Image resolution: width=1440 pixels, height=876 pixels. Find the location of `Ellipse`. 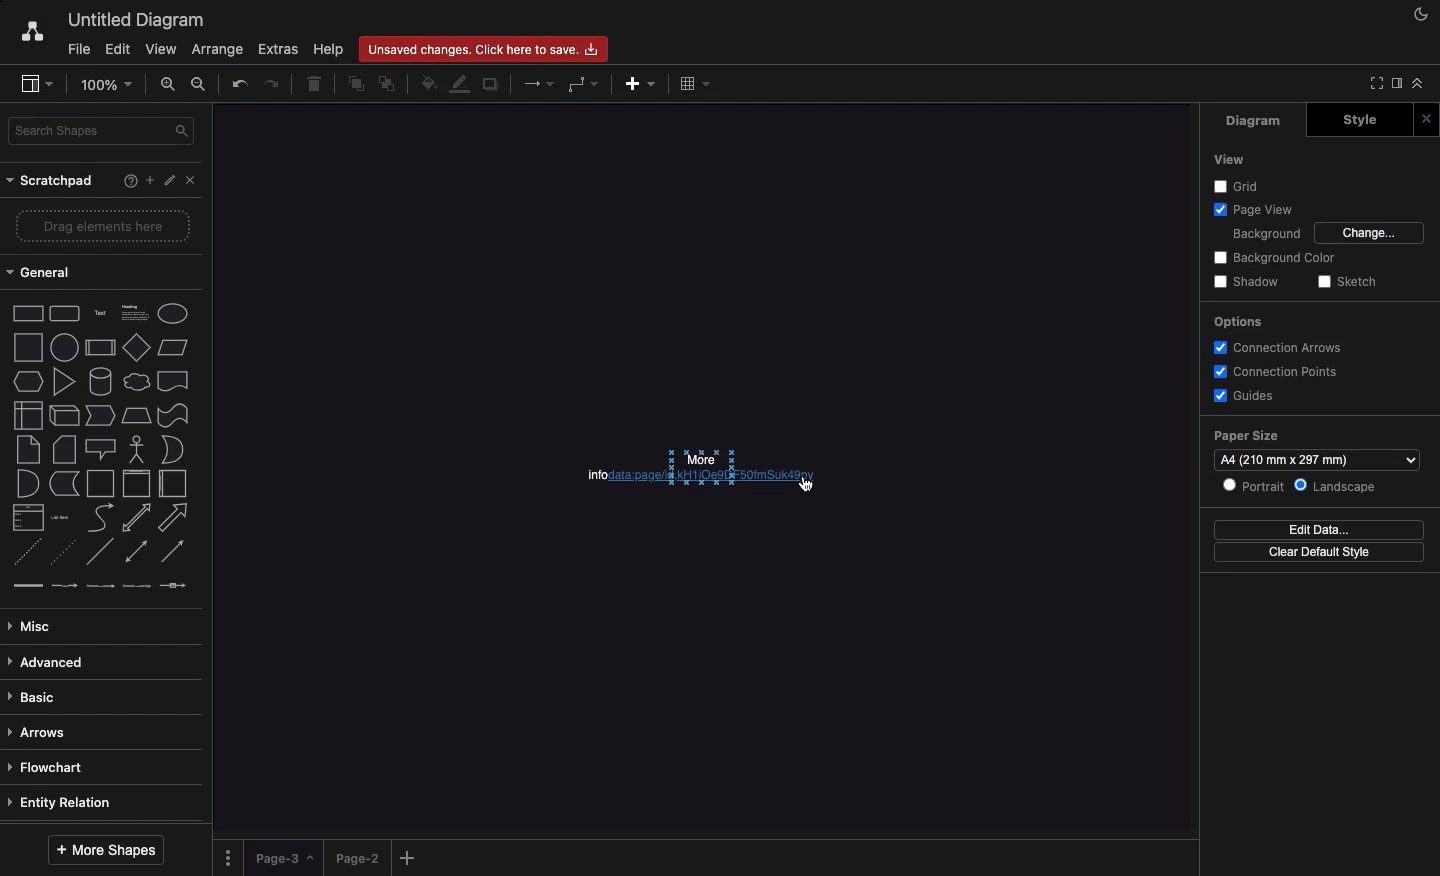

Ellipse is located at coordinates (173, 314).